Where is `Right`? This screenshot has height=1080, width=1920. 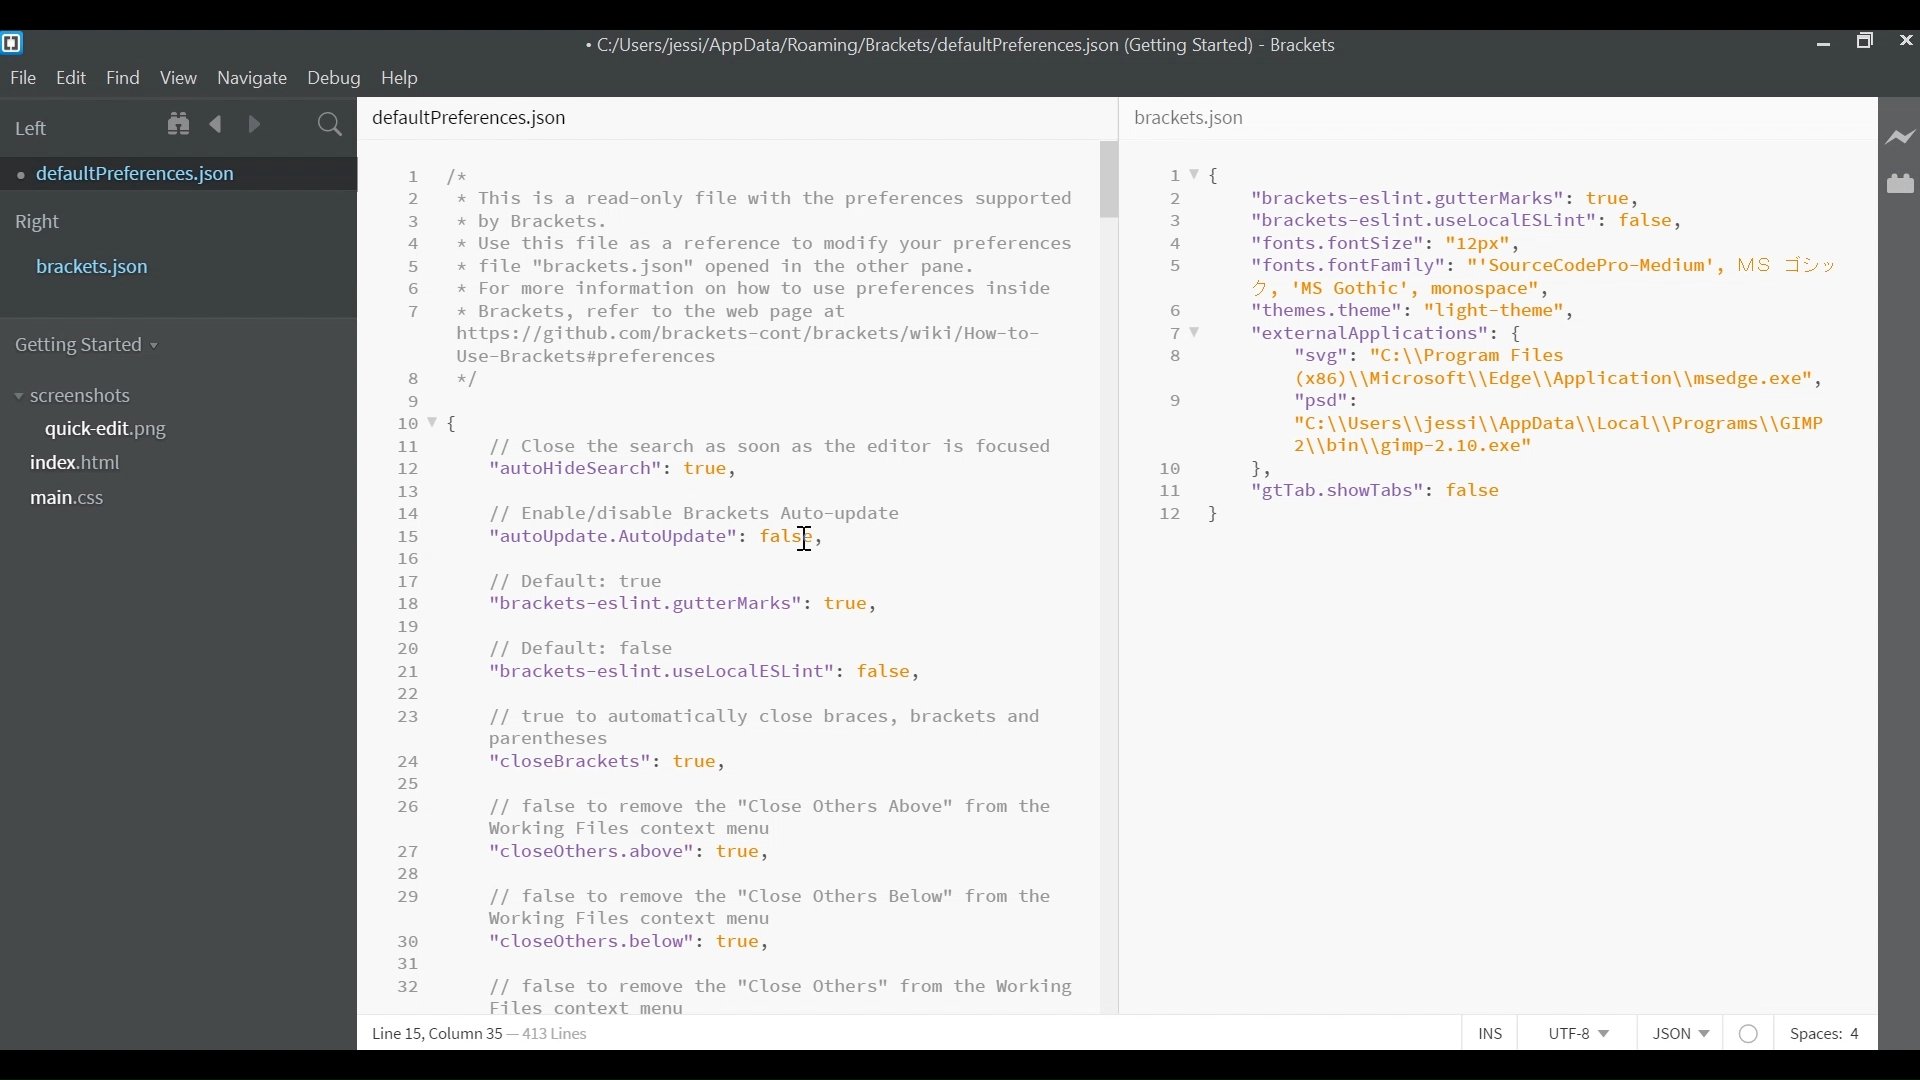
Right is located at coordinates (38, 223).